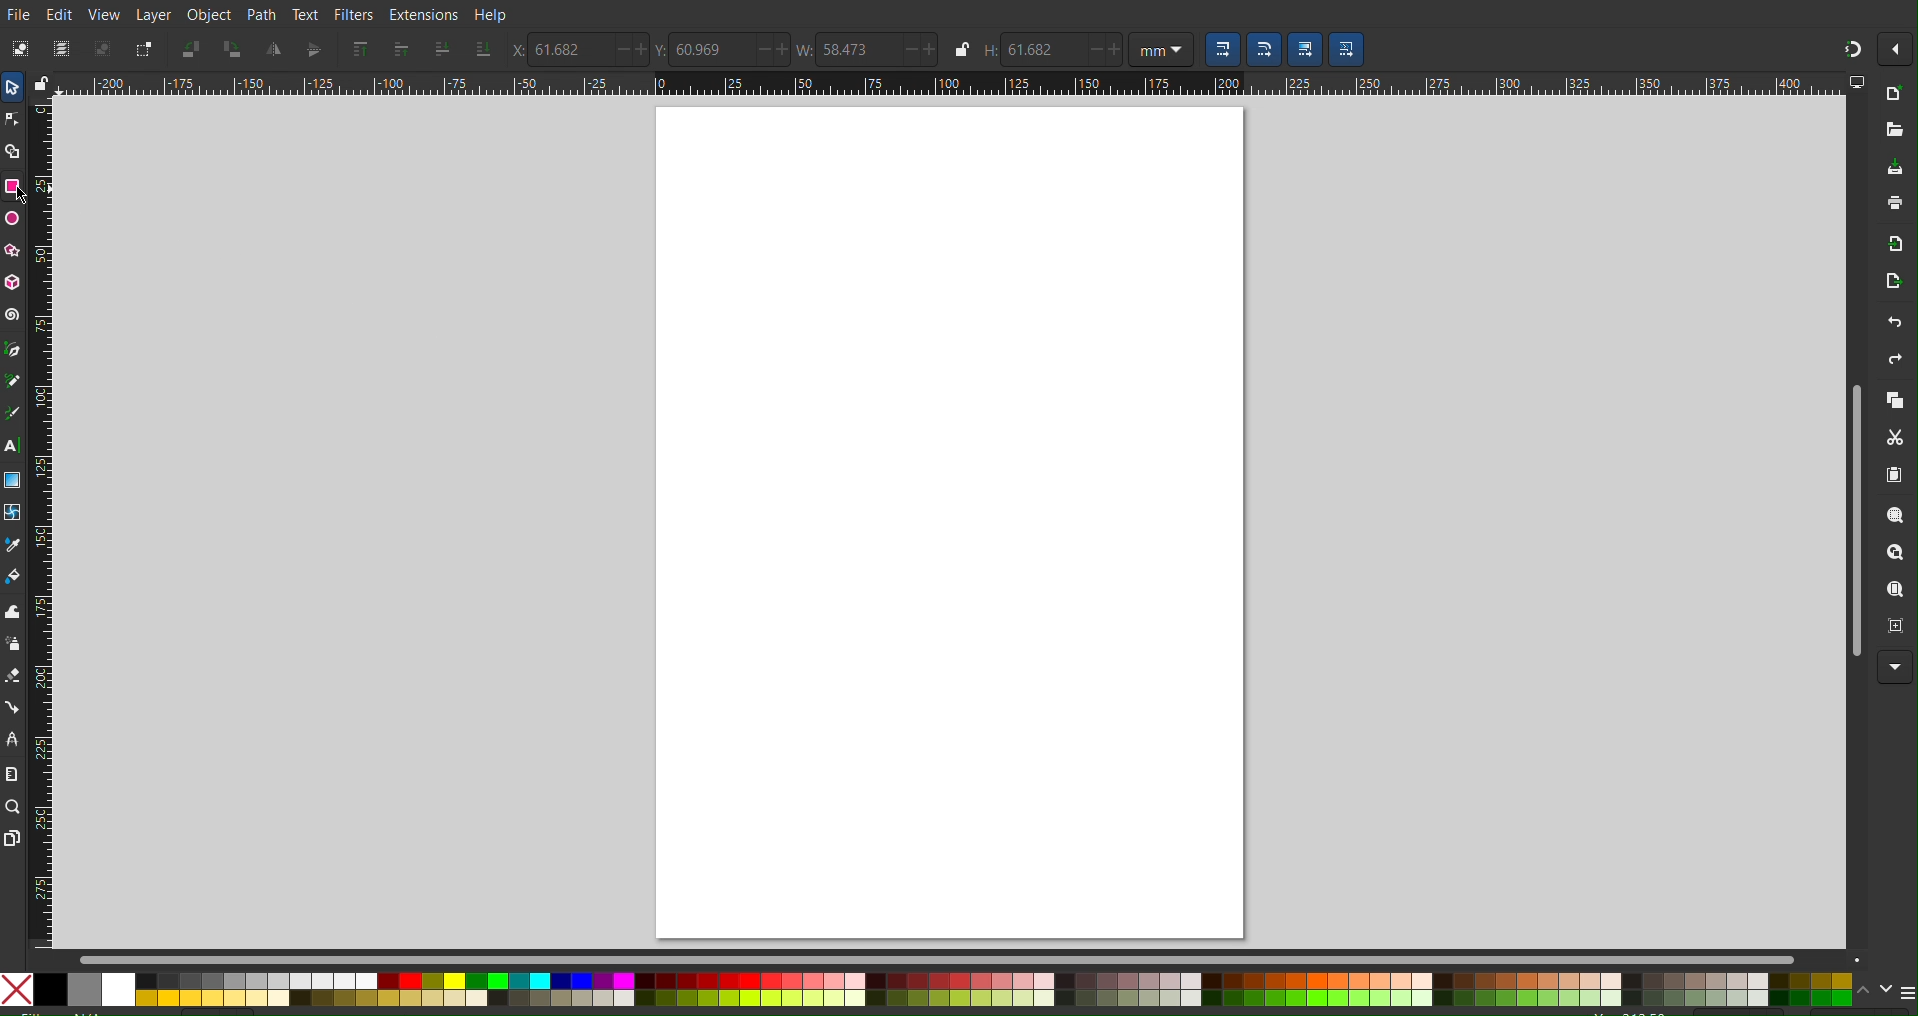 This screenshot has width=1918, height=1016. I want to click on Scrollbar, so click(960, 956).